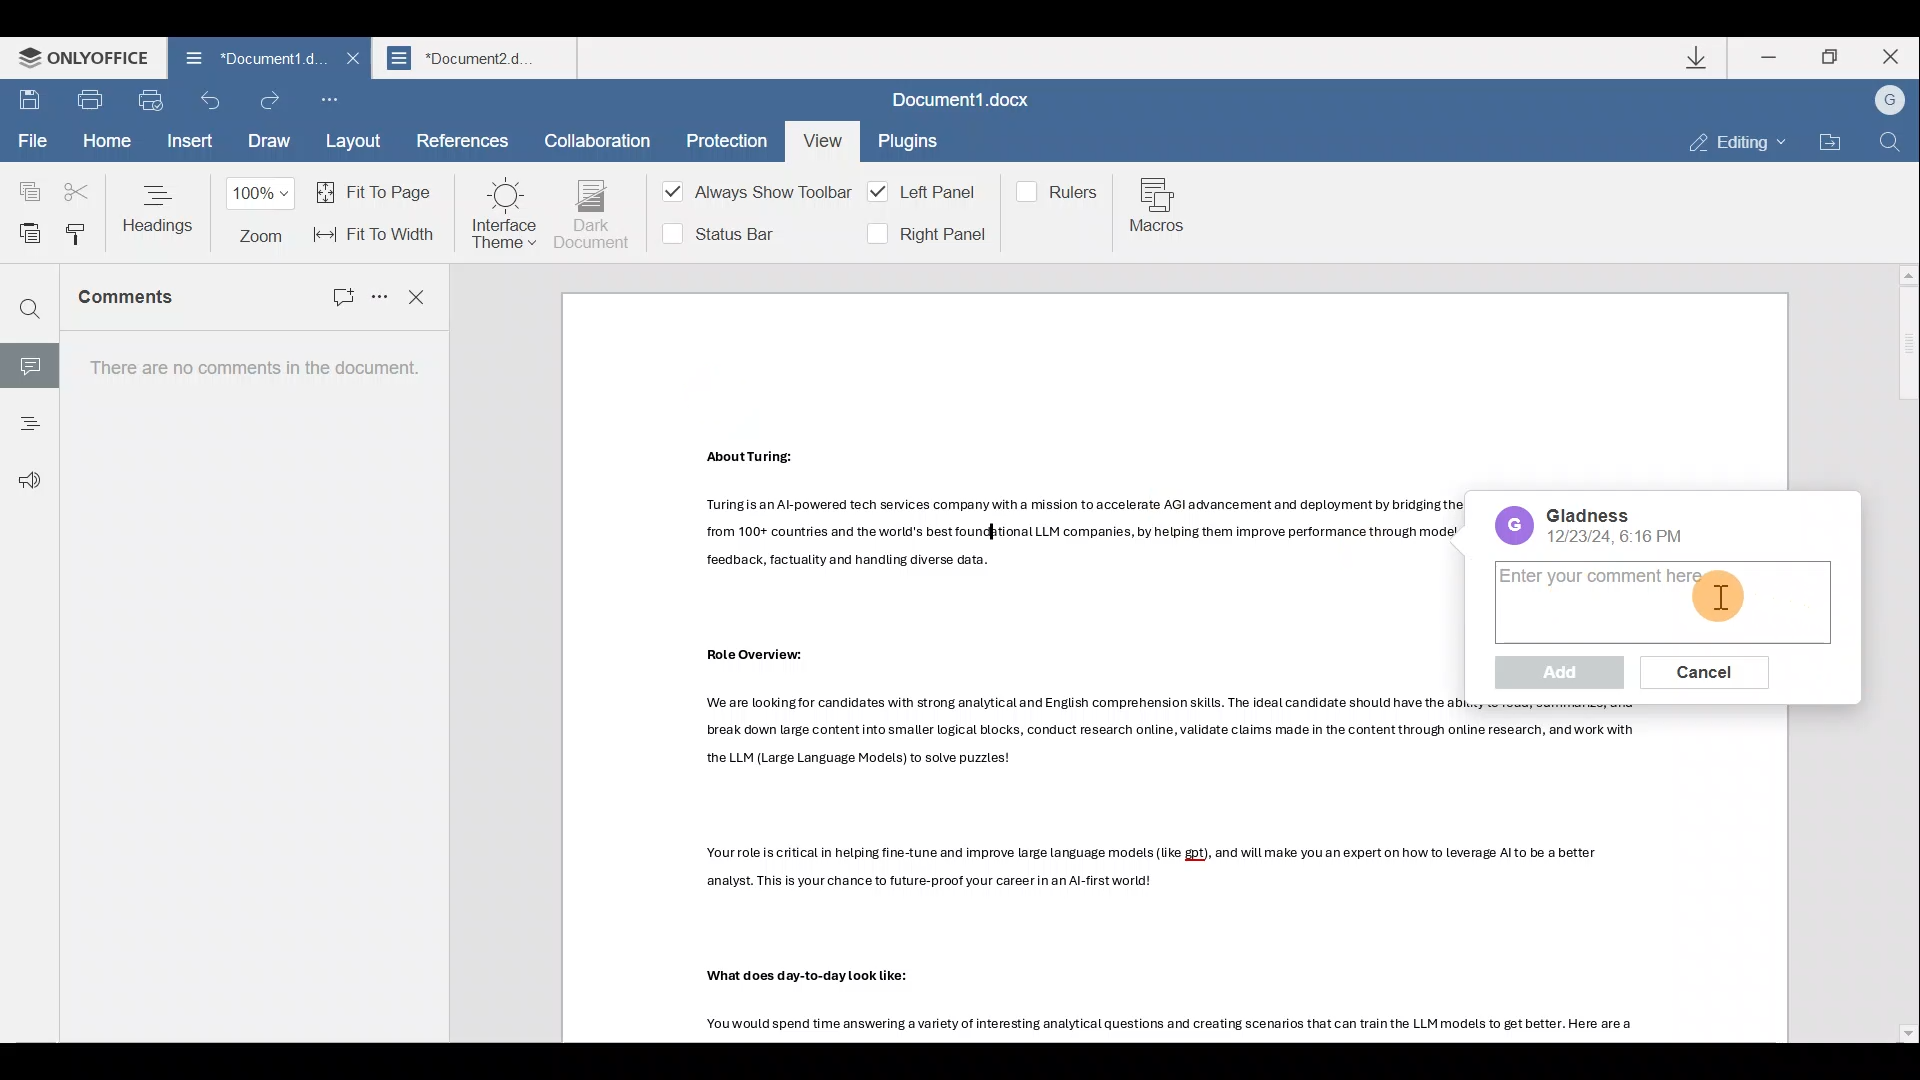 This screenshot has height=1080, width=1920. What do you see at coordinates (1550, 670) in the screenshot?
I see `Add` at bounding box center [1550, 670].